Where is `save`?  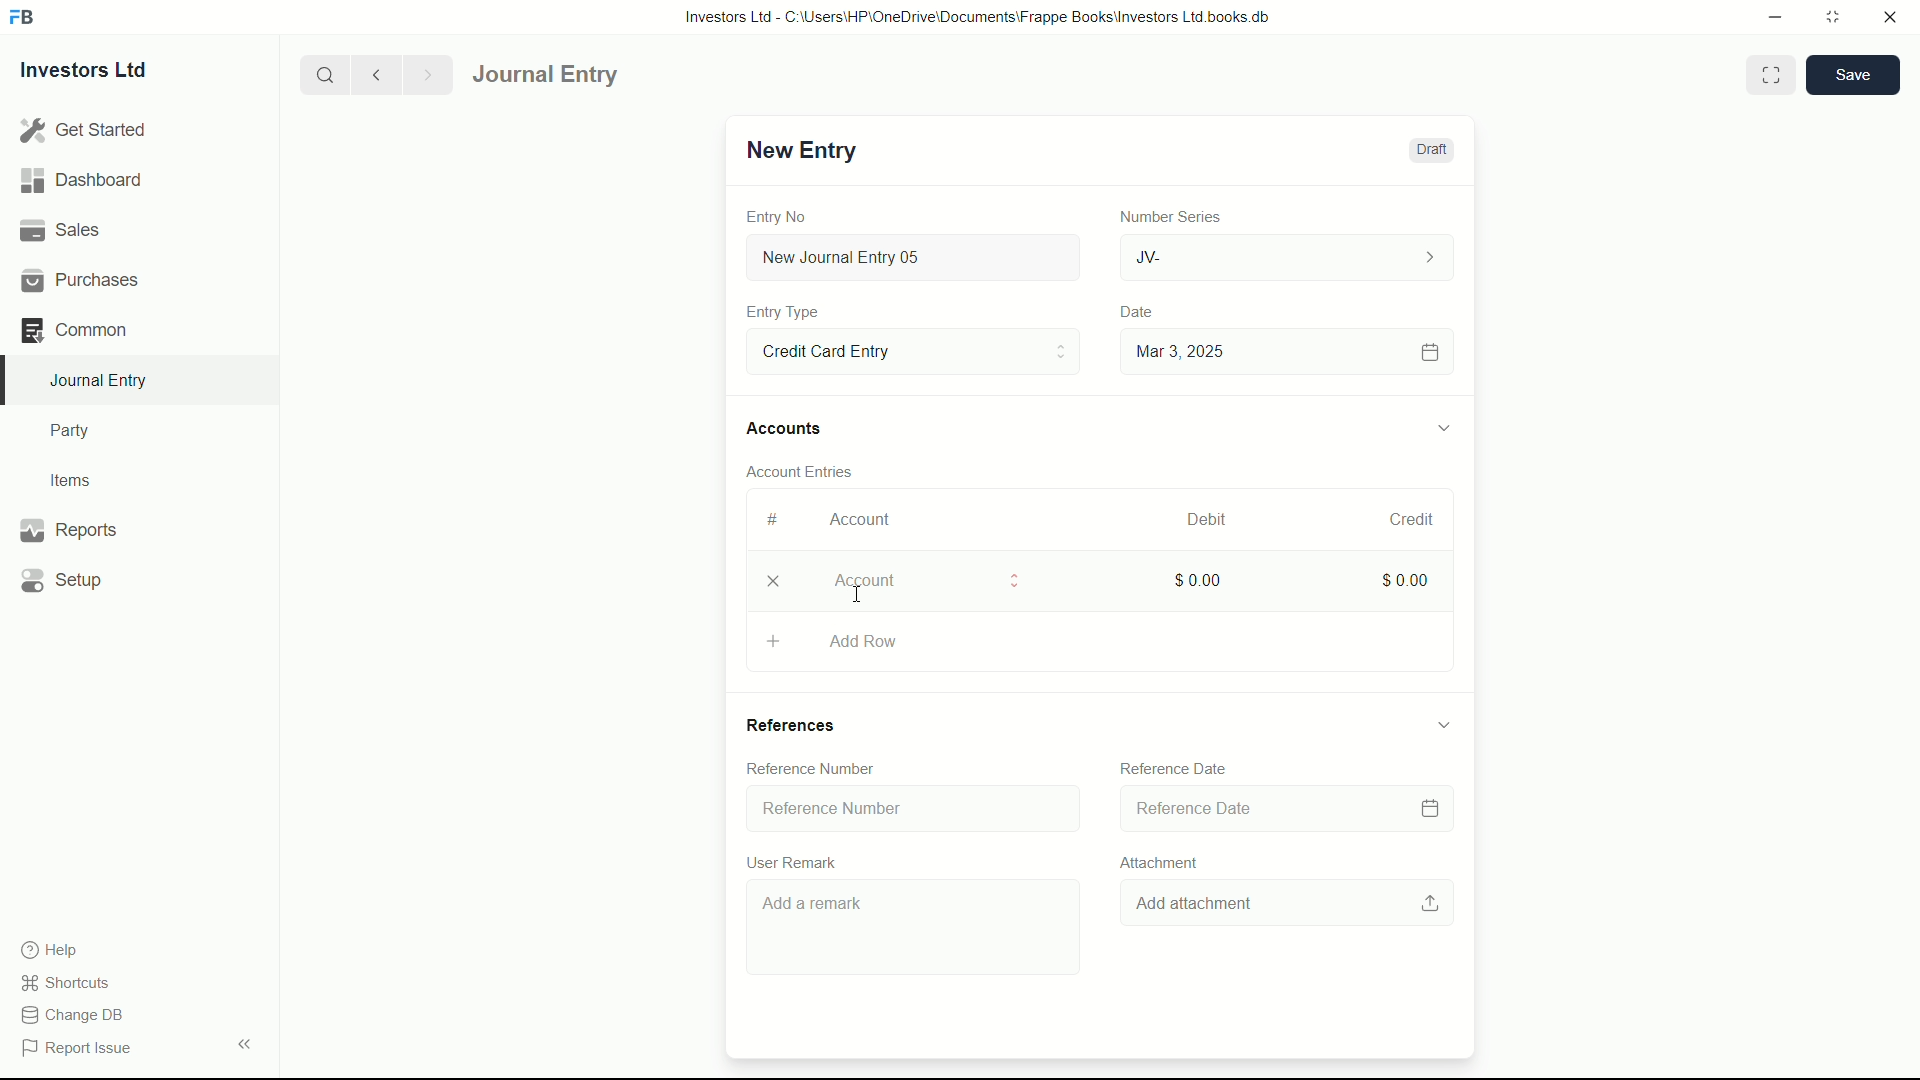
save is located at coordinates (1854, 75).